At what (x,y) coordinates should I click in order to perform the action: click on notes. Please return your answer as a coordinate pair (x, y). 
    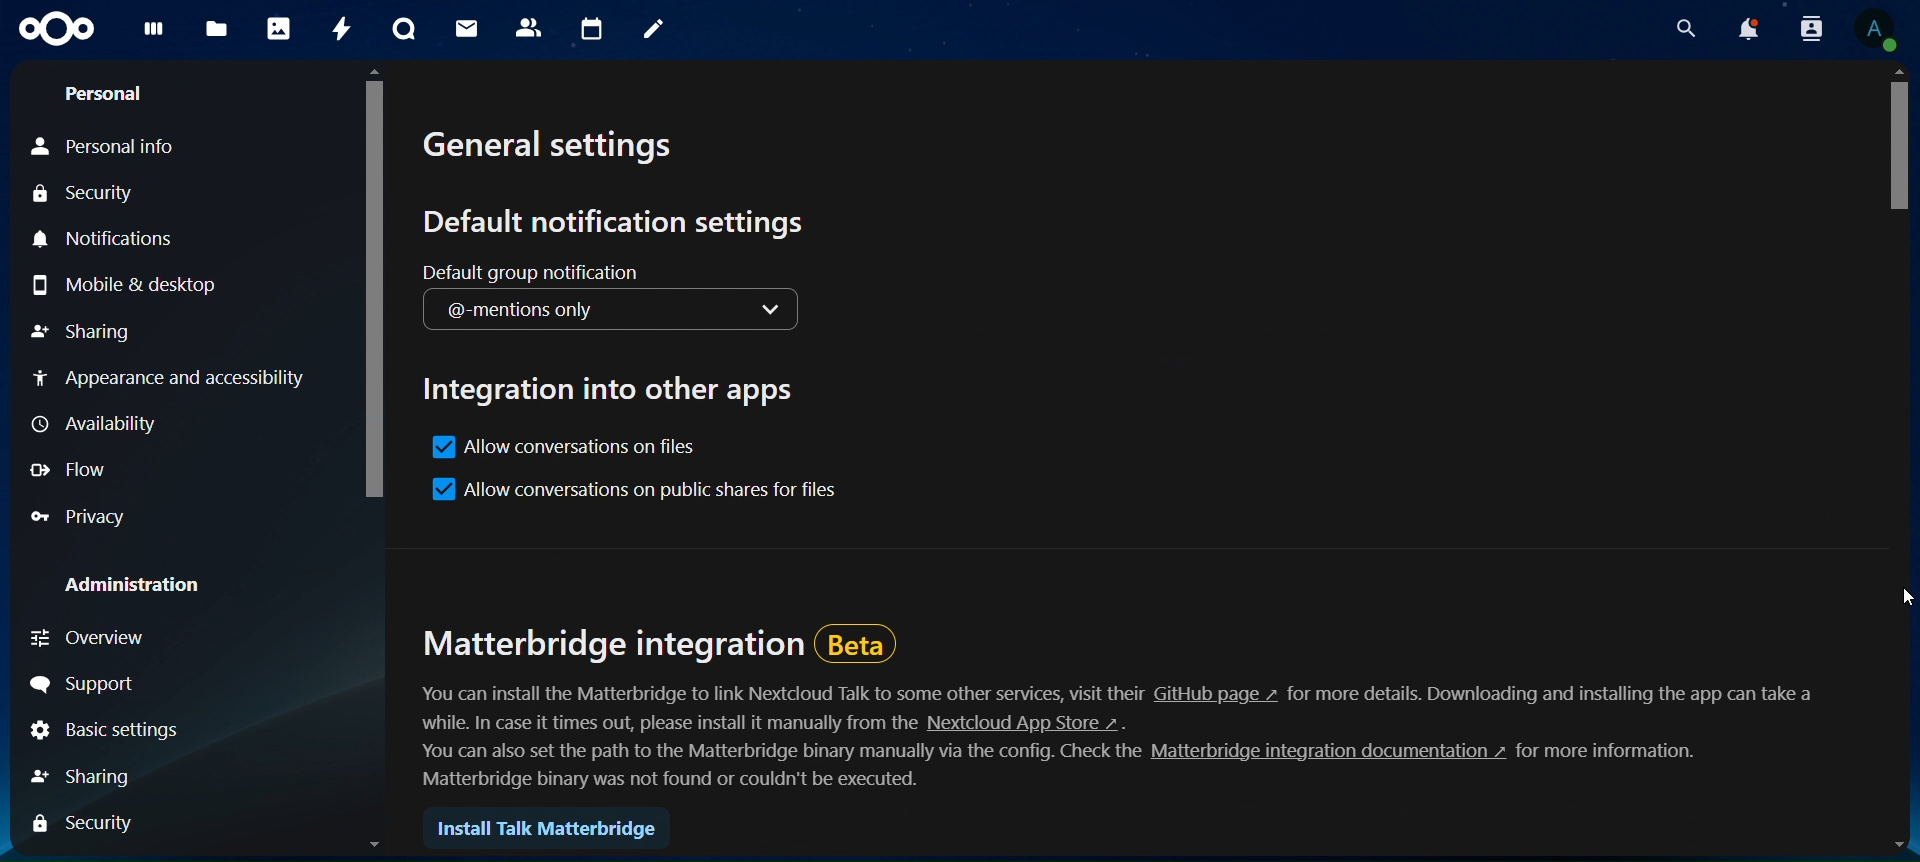
    Looking at the image, I should click on (656, 31).